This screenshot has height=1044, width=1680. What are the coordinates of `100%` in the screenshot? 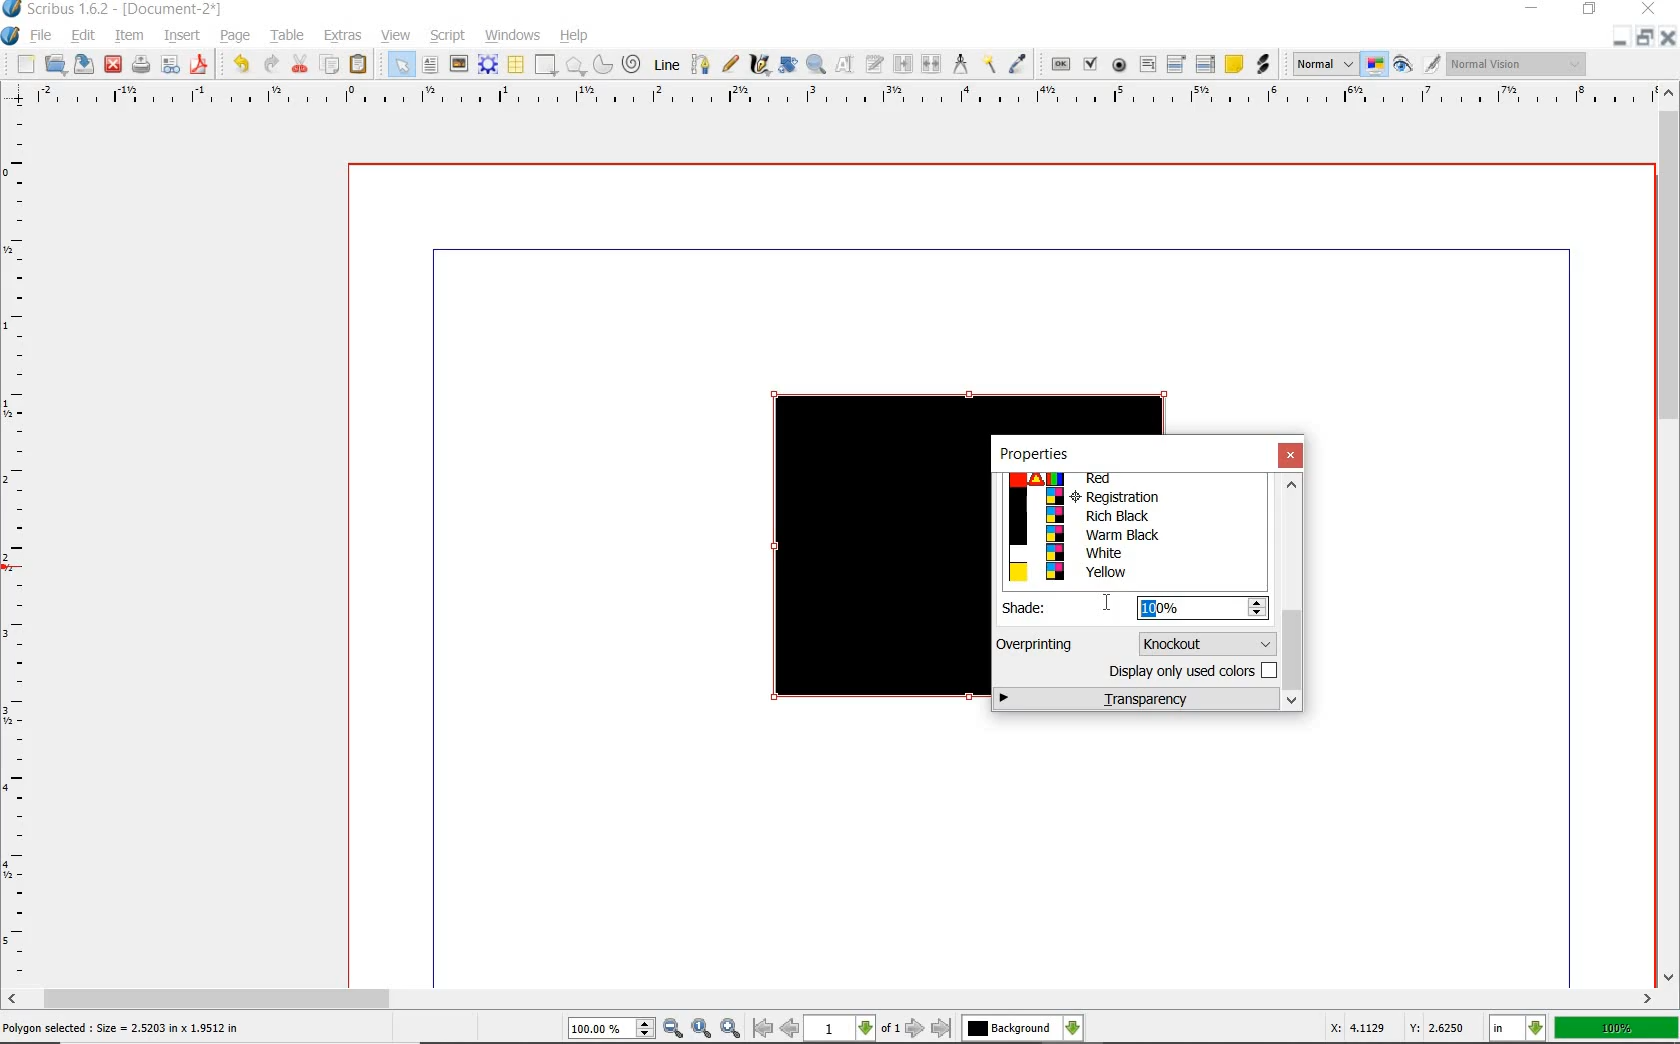 It's located at (1616, 1029).